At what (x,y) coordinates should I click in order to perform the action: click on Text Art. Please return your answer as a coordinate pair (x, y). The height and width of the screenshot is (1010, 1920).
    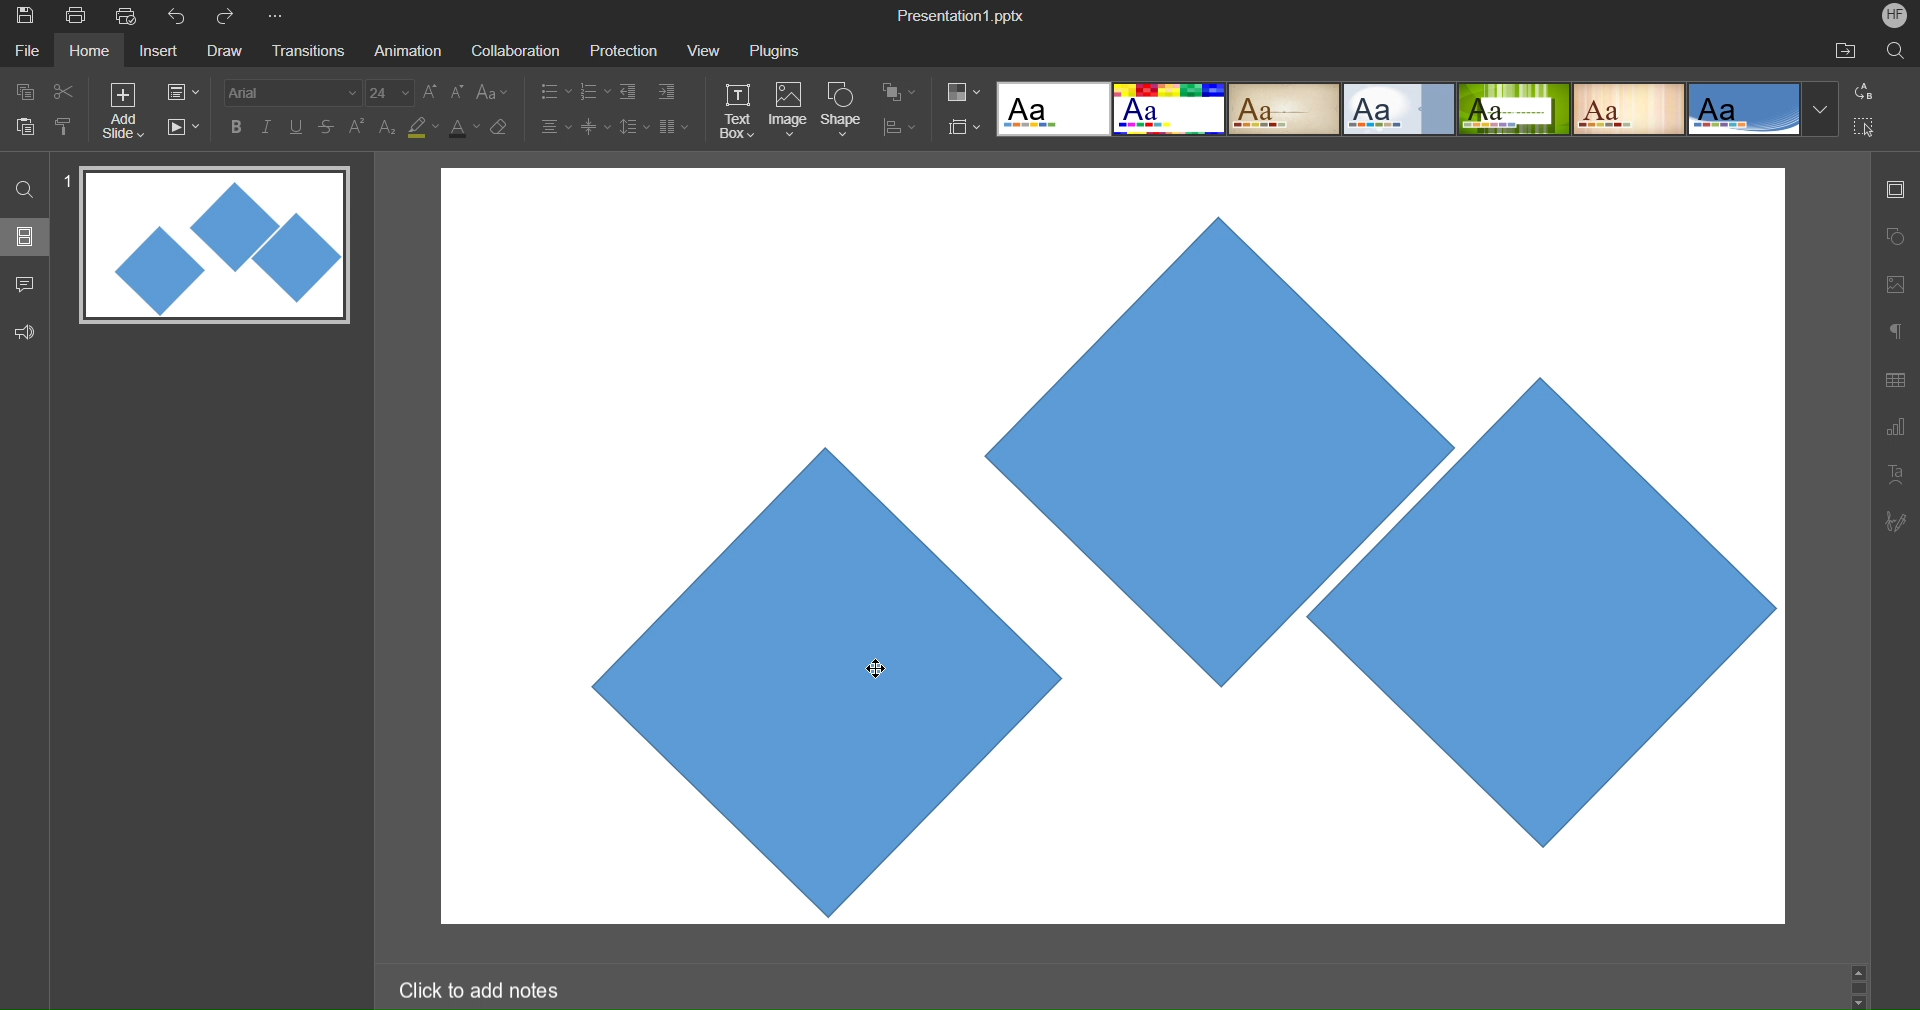
    Looking at the image, I should click on (1896, 472).